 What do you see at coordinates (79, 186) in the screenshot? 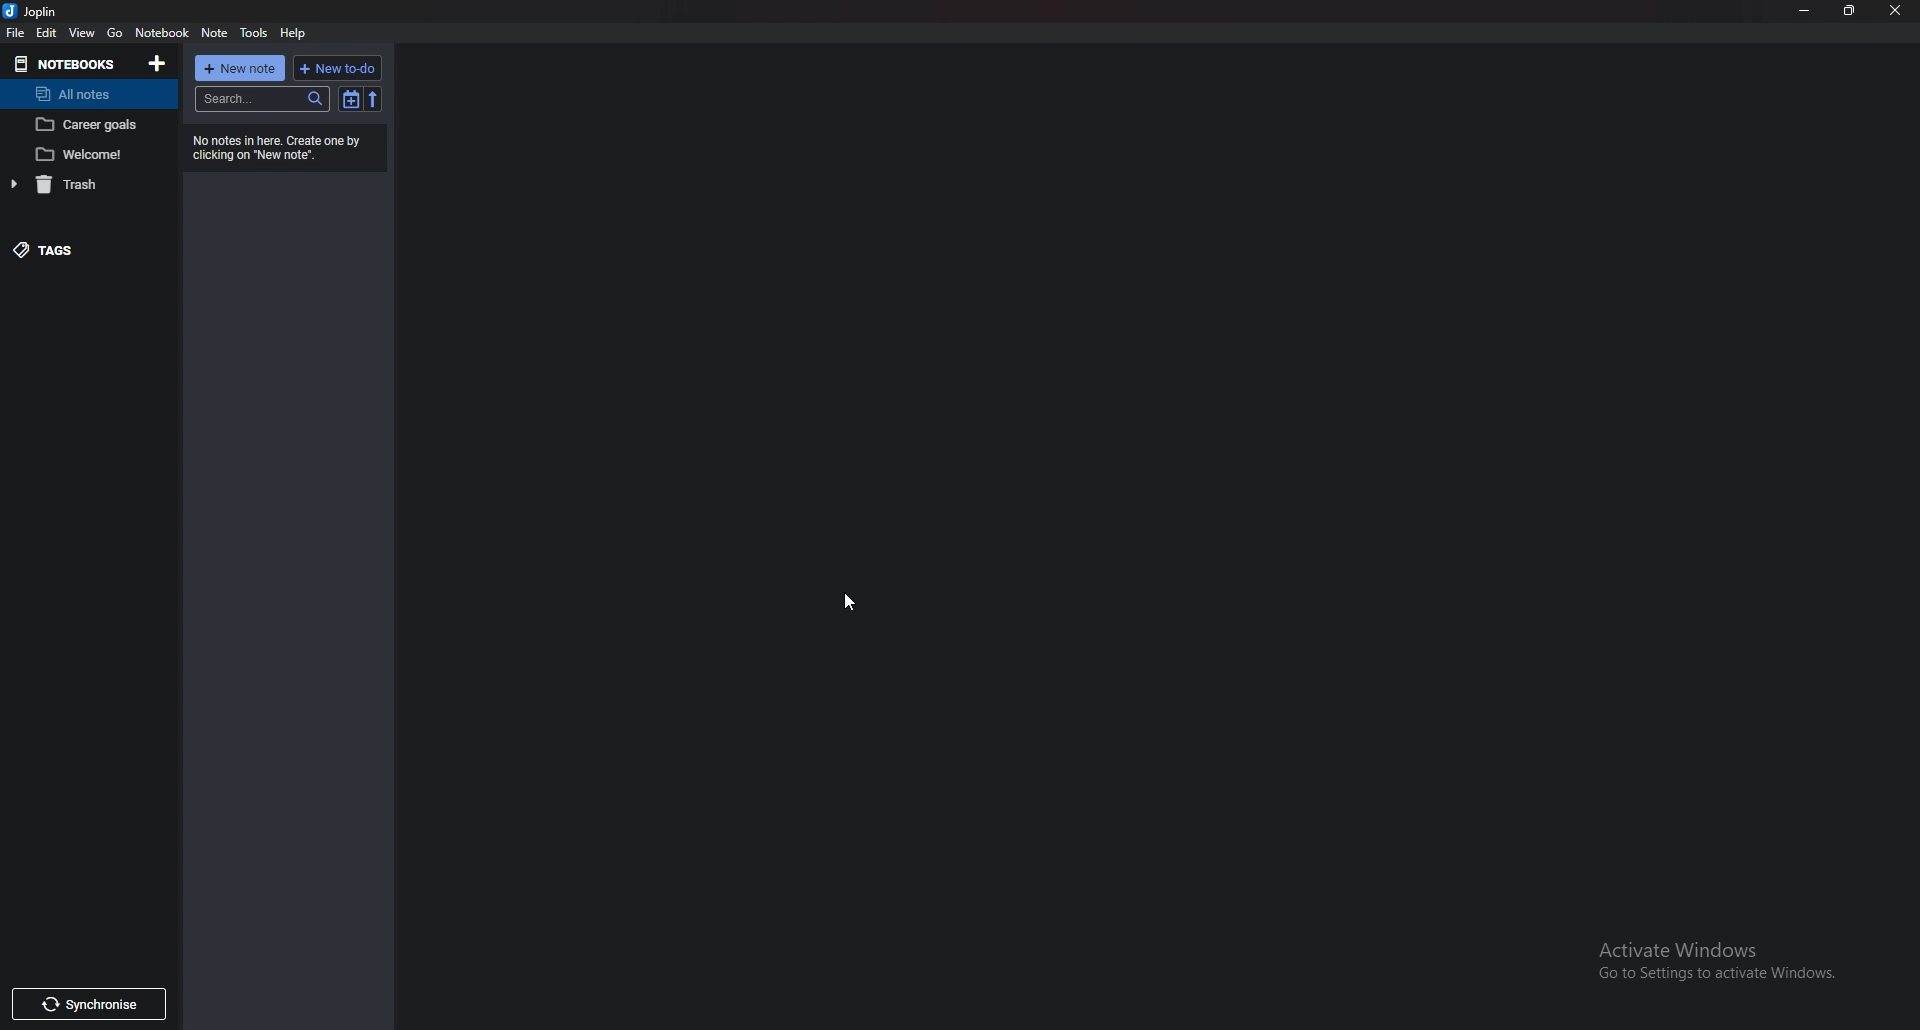
I see `trash` at bounding box center [79, 186].